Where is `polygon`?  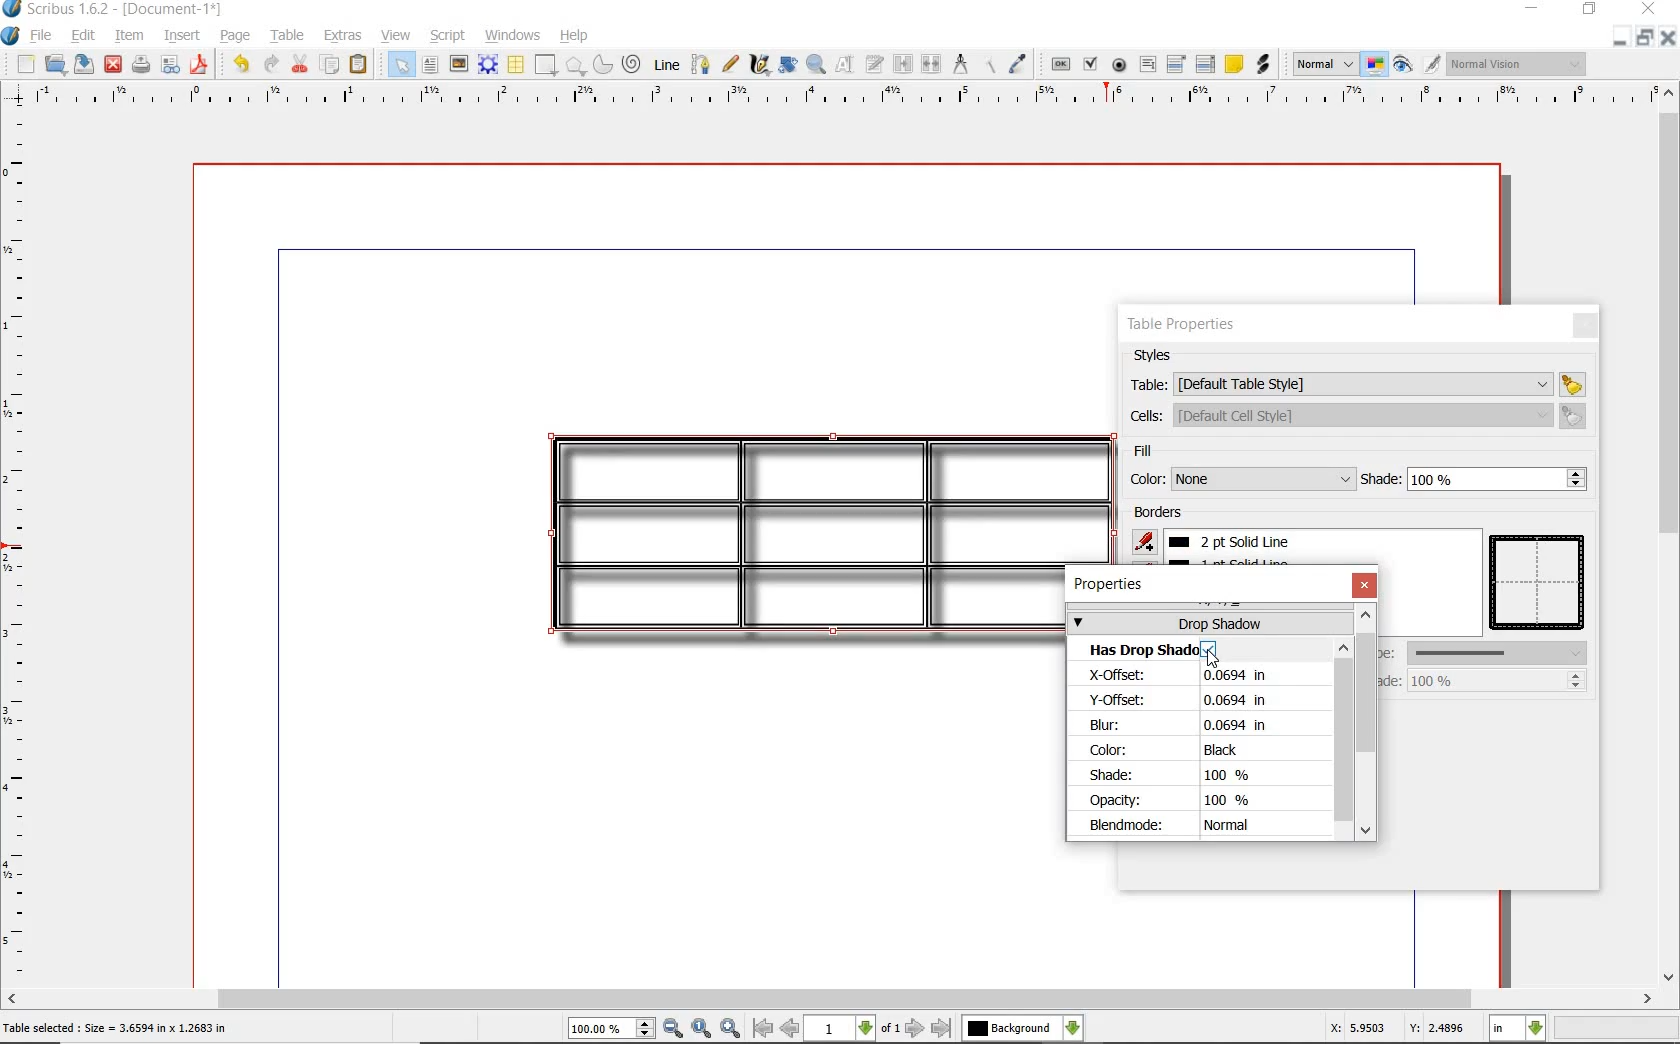
polygon is located at coordinates (576, 66).